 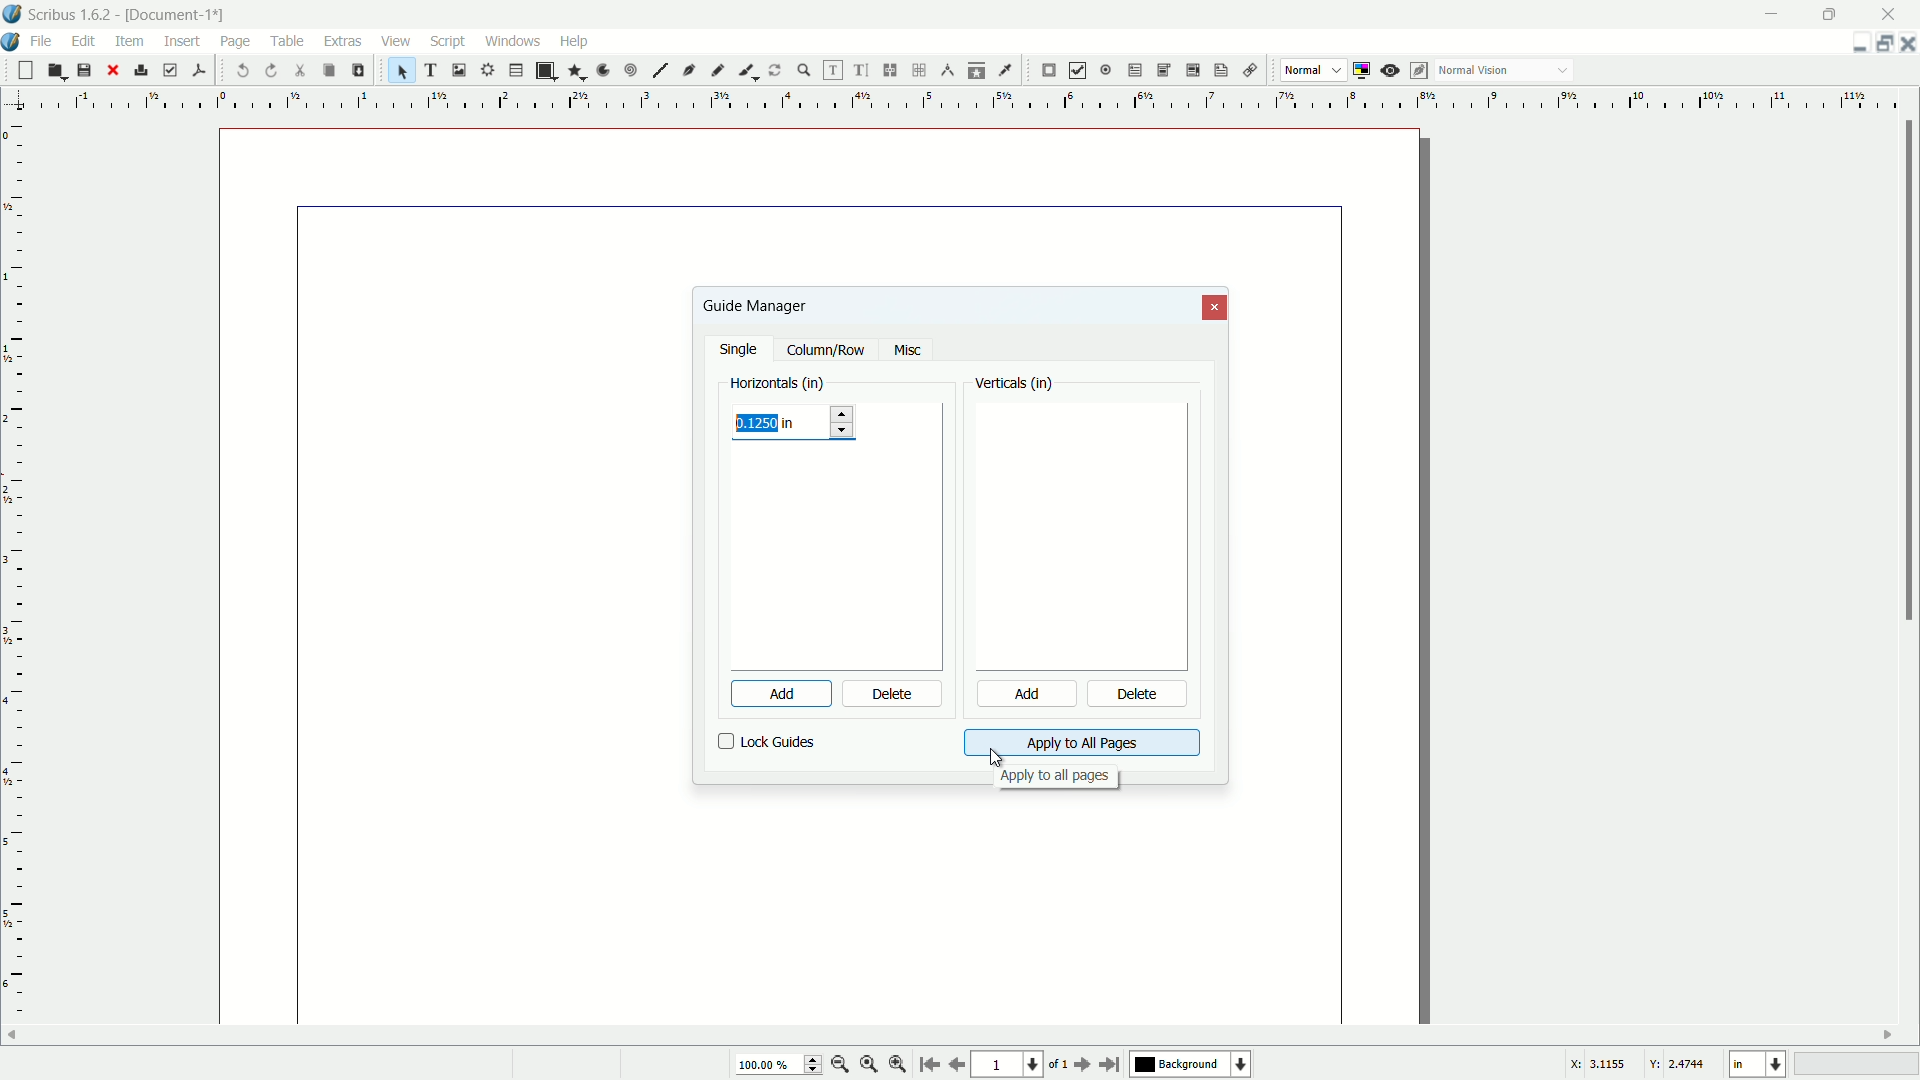 What do you see at coordinates (776, 1066) in the screenshot?
I see `current zoom percentage` at bounding box center [776, 1066].